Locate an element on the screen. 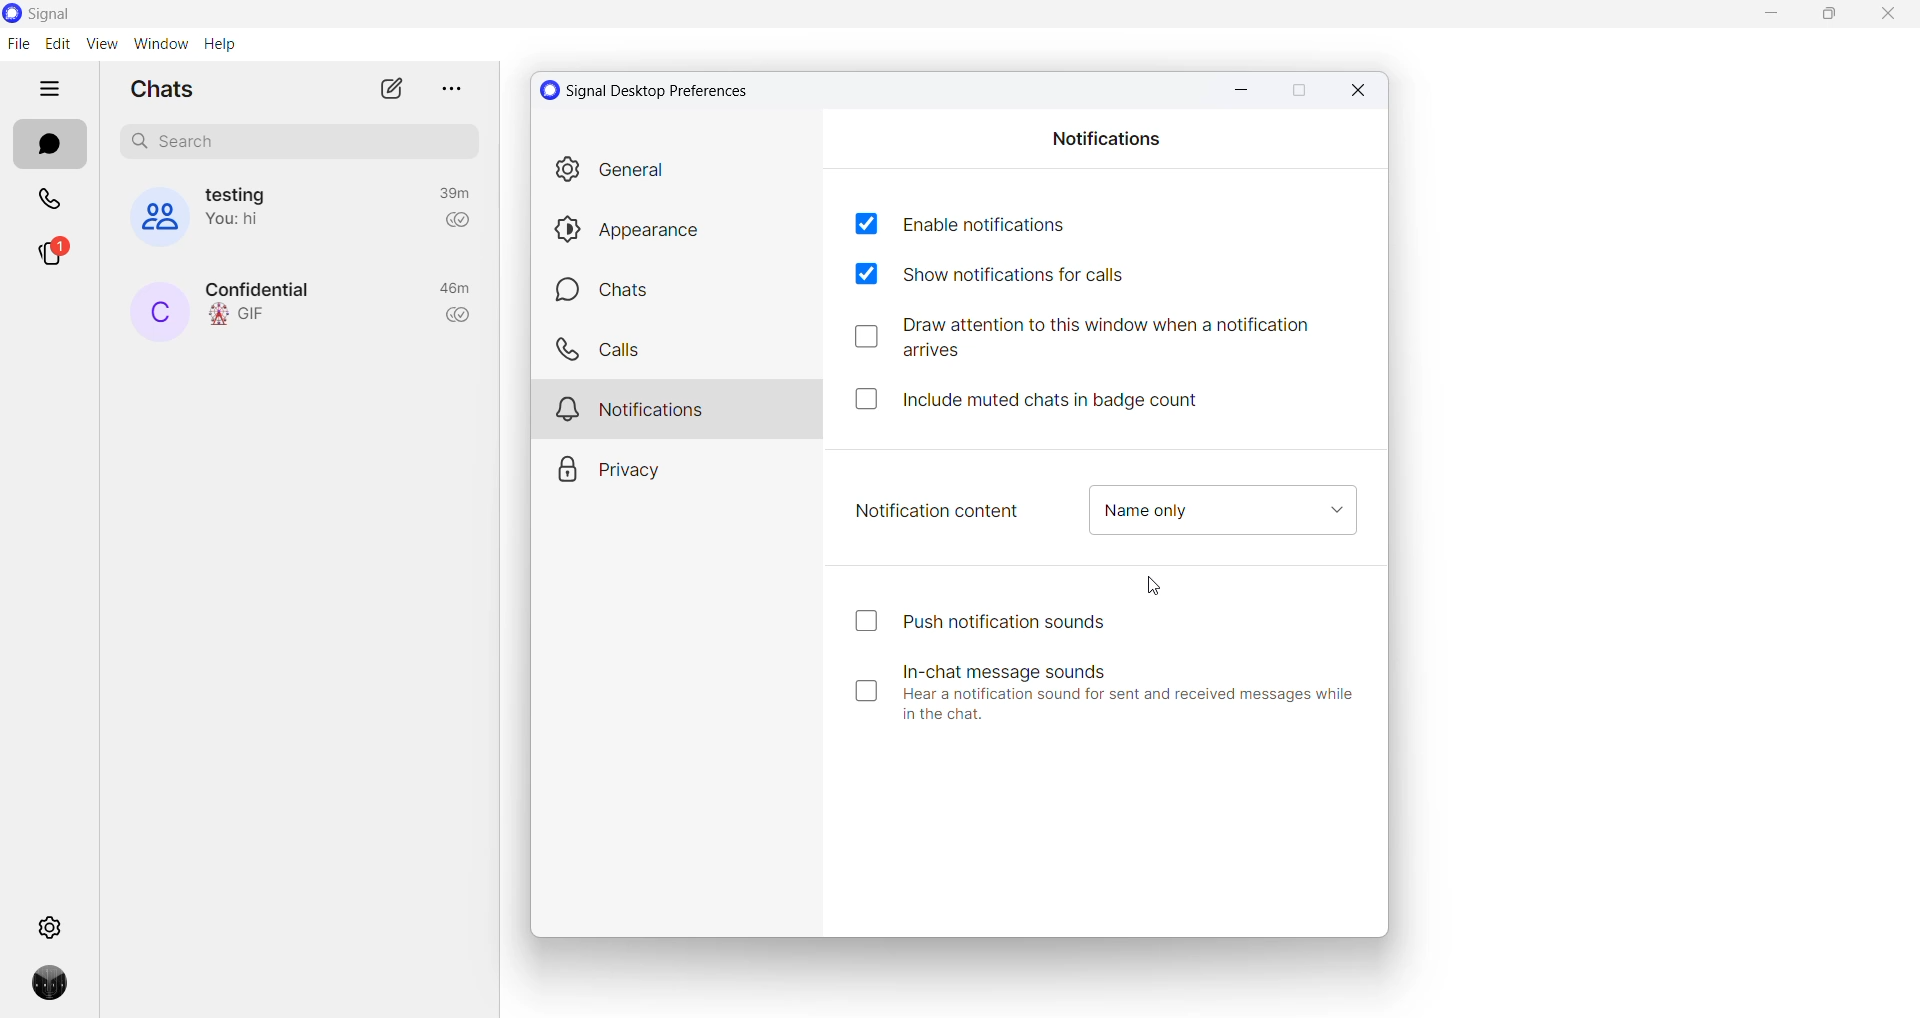 The image size is (1920, 1018). view is located at coordinates (100, 44).